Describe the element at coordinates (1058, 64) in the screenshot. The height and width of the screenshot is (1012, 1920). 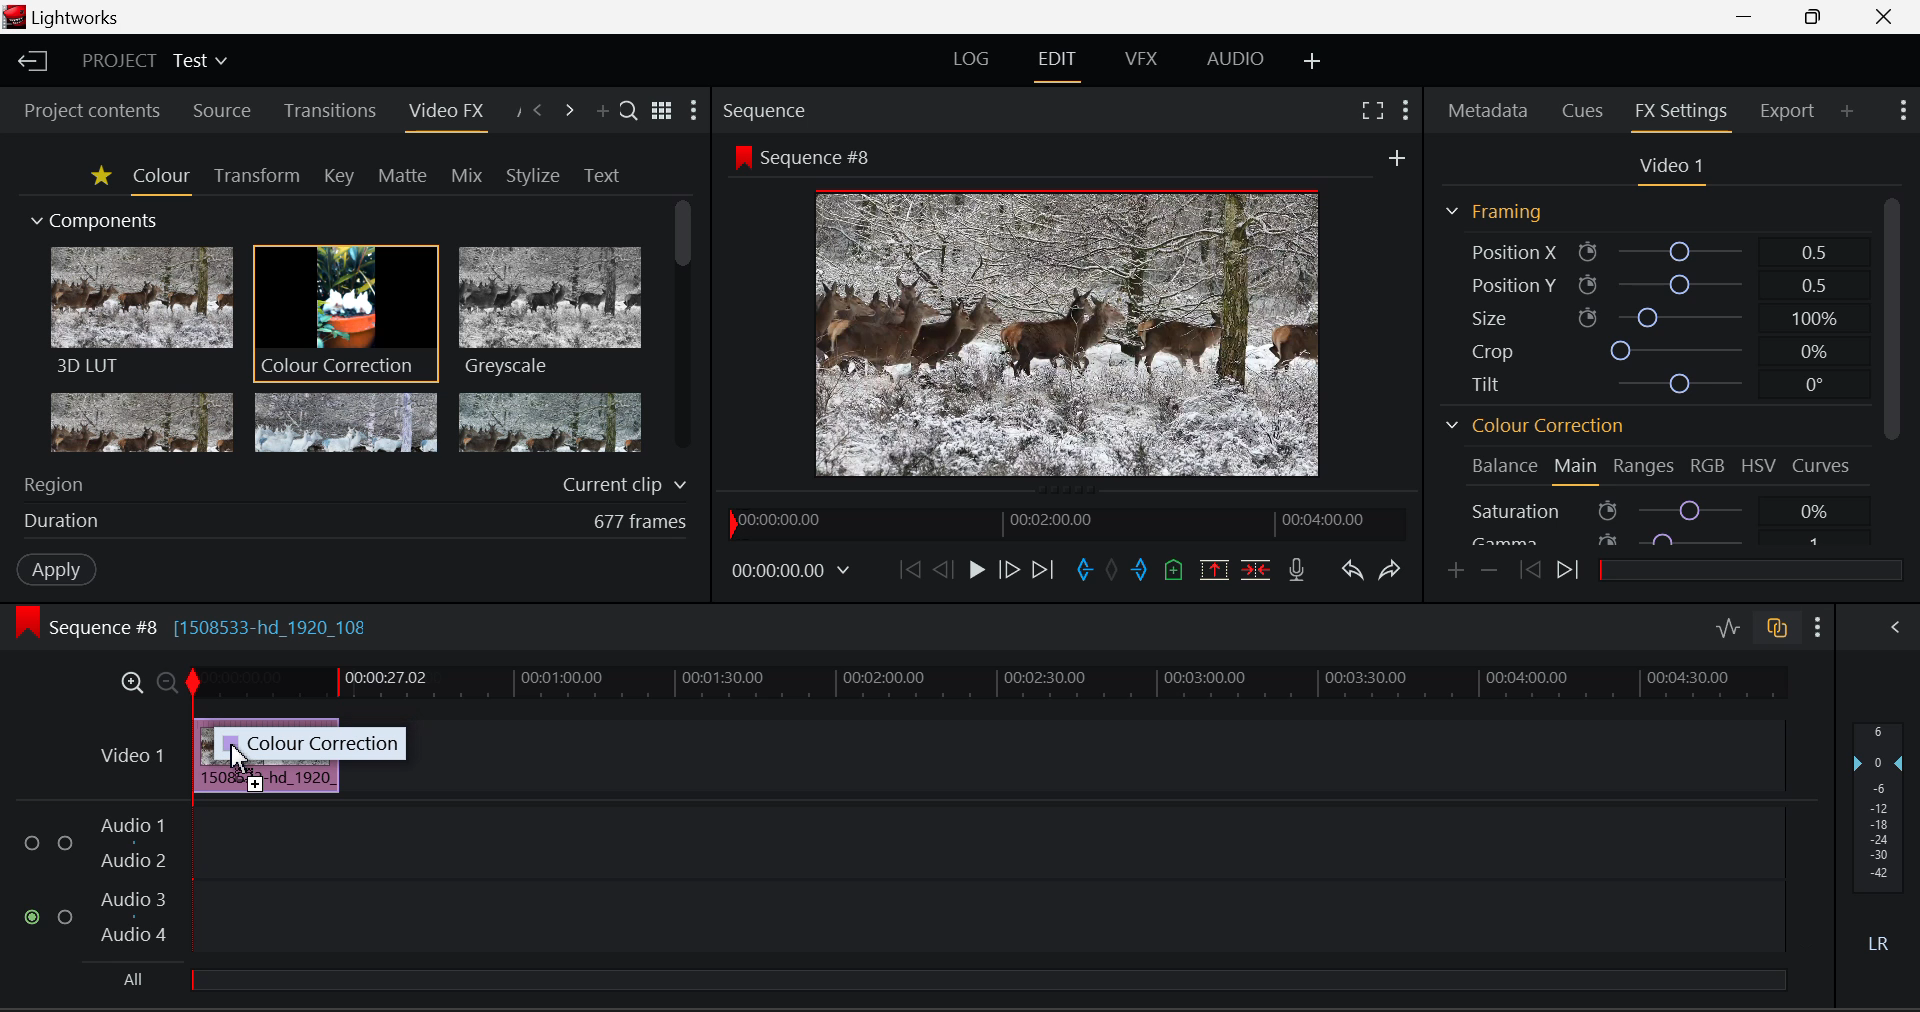
I see `EDIT Layout Open` at that location.